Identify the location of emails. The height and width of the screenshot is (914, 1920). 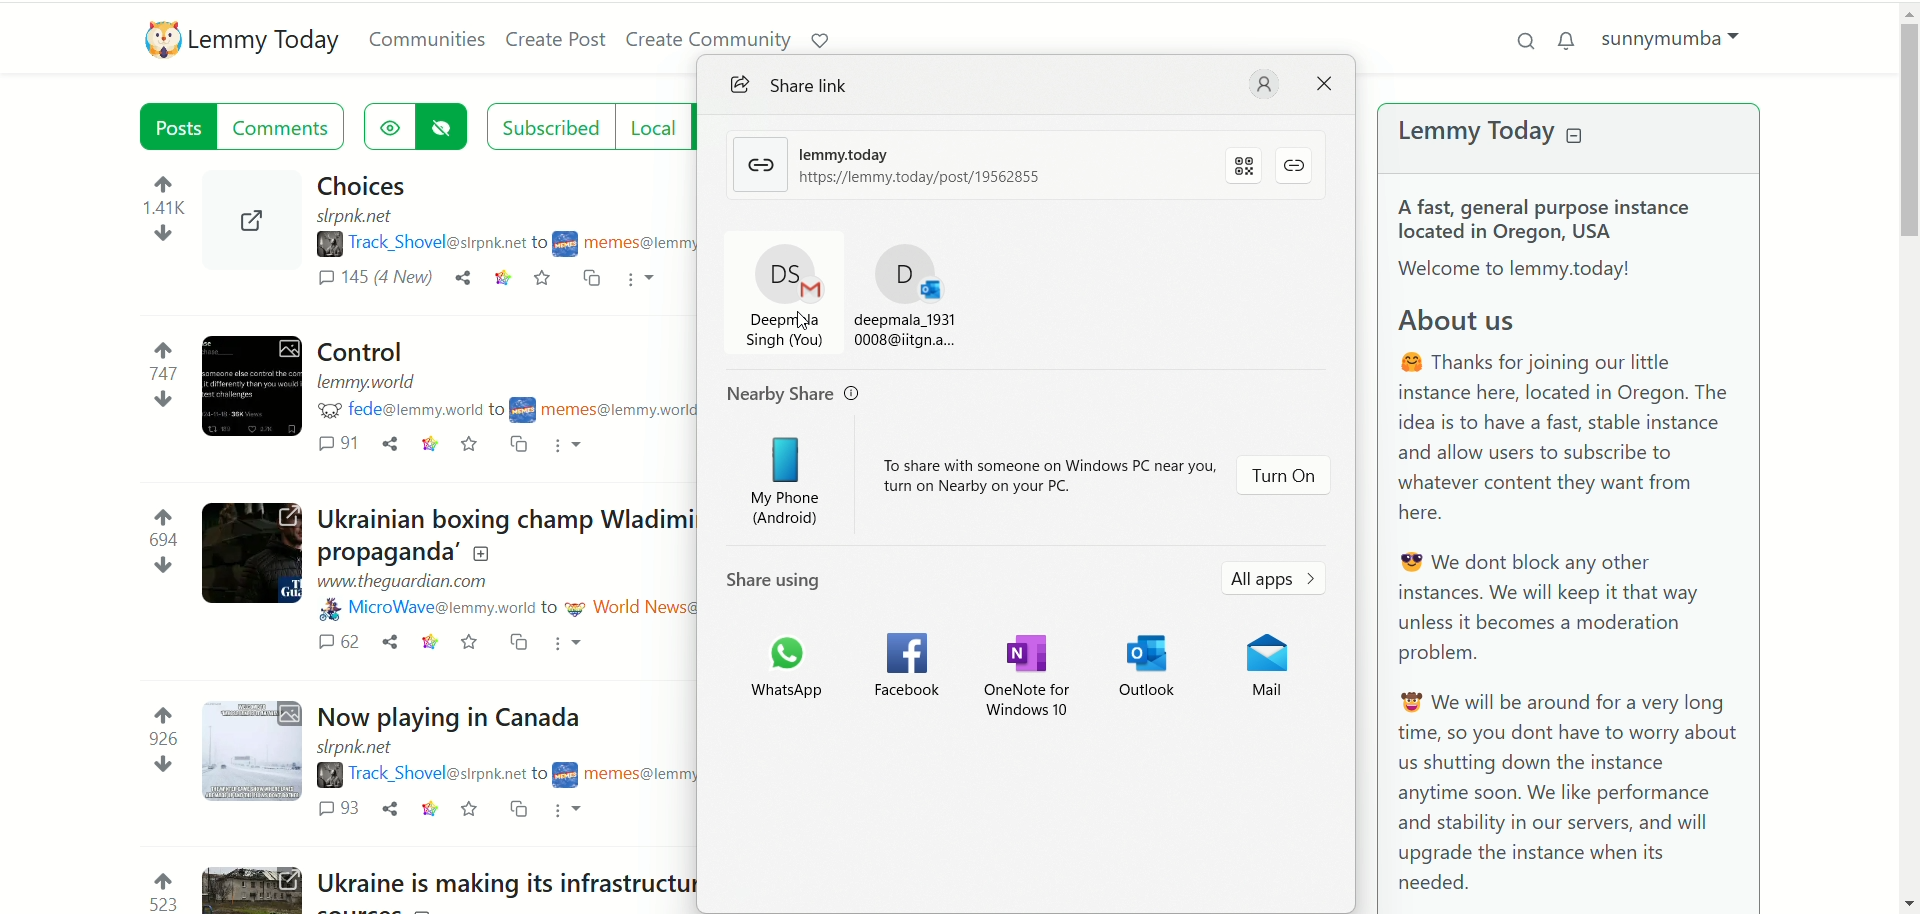
(849, 297).